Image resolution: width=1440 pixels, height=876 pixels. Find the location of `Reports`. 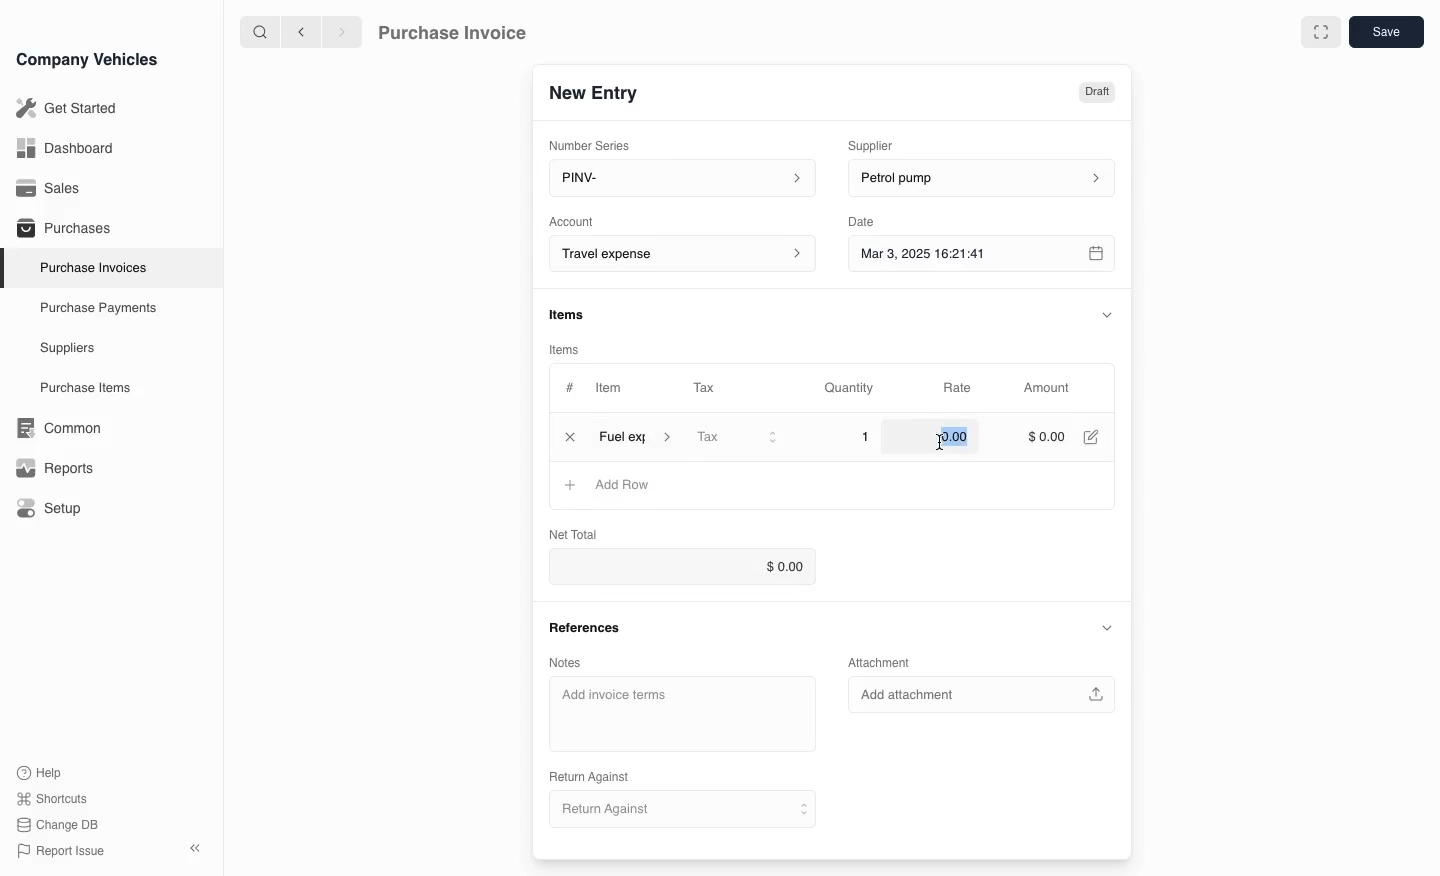

Reports is located at coordinates (55, 468).